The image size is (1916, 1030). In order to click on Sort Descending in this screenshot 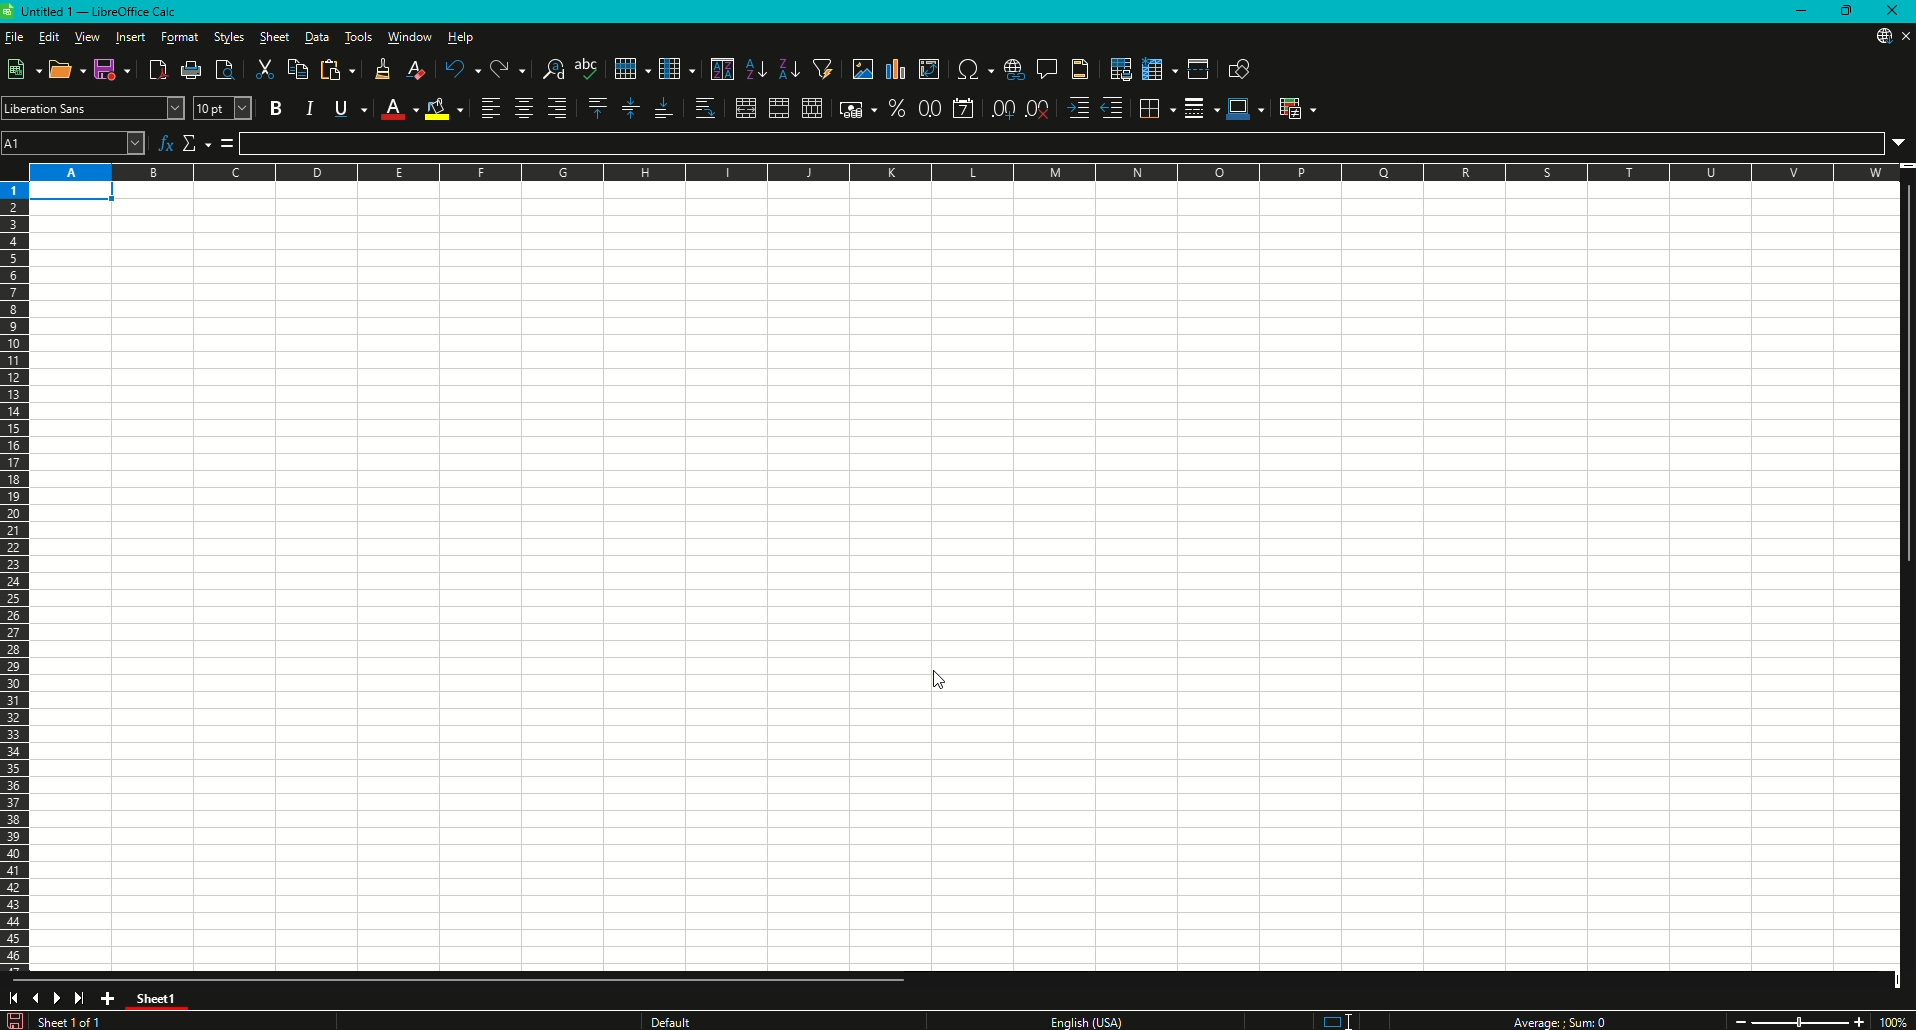, I will do `click(791, 69)`.